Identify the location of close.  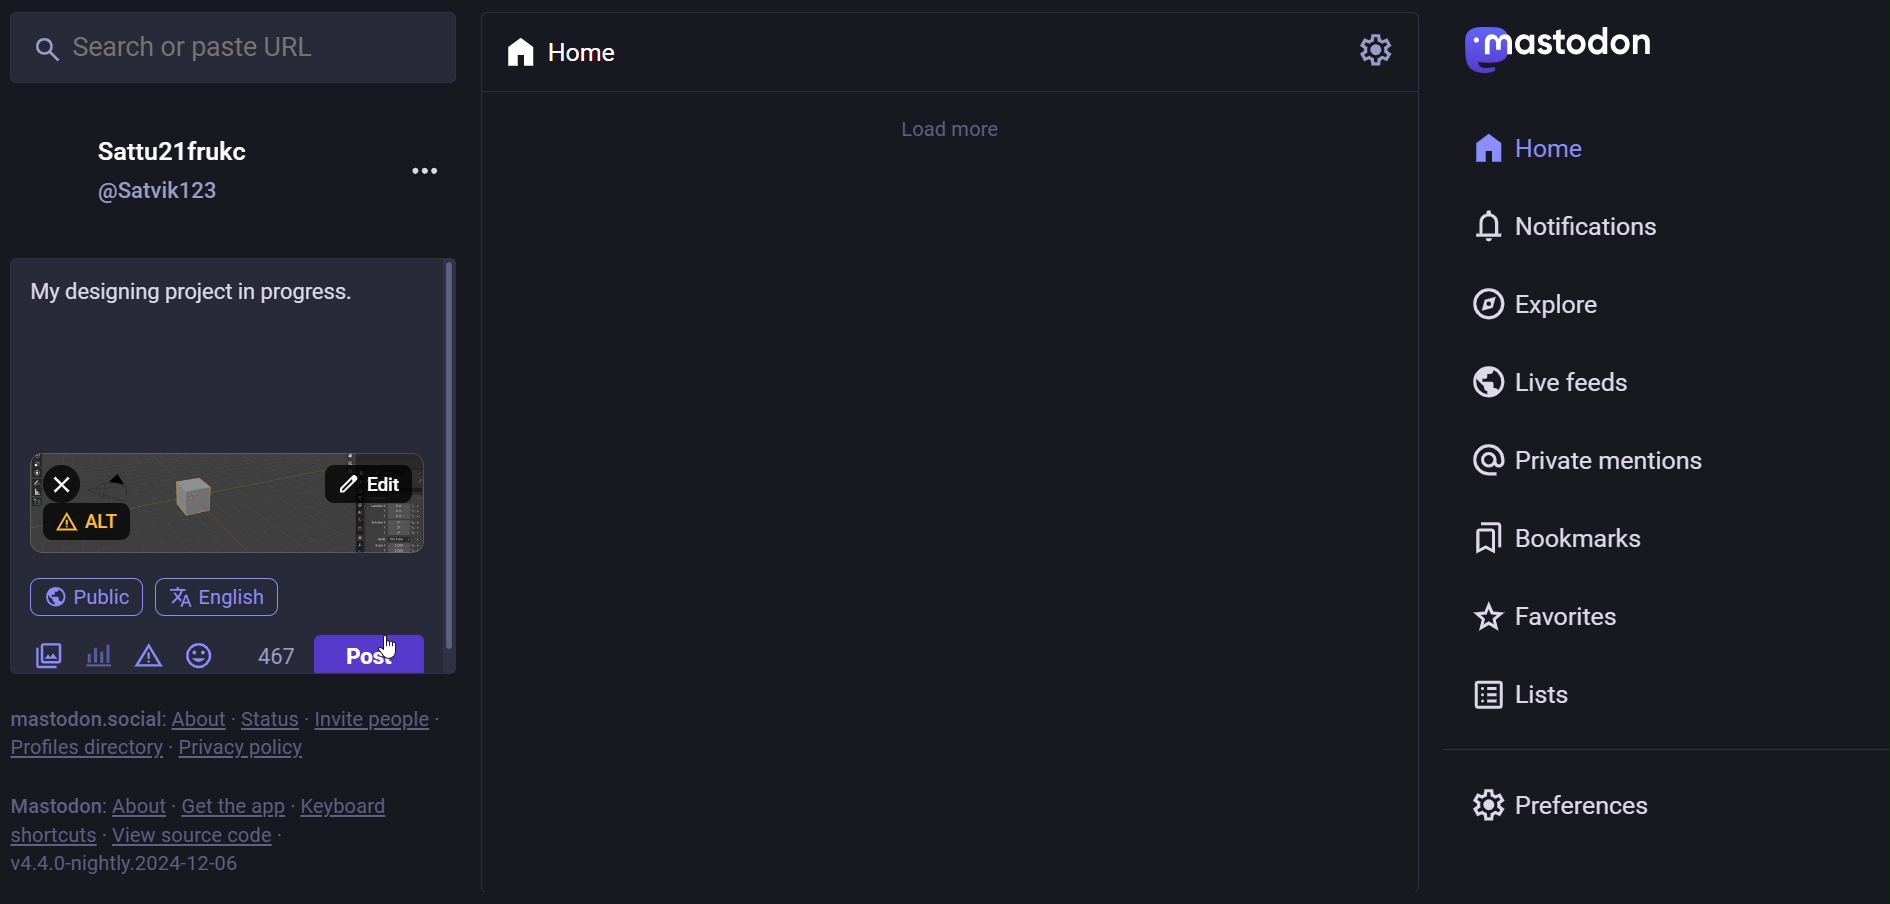
(59, 480).